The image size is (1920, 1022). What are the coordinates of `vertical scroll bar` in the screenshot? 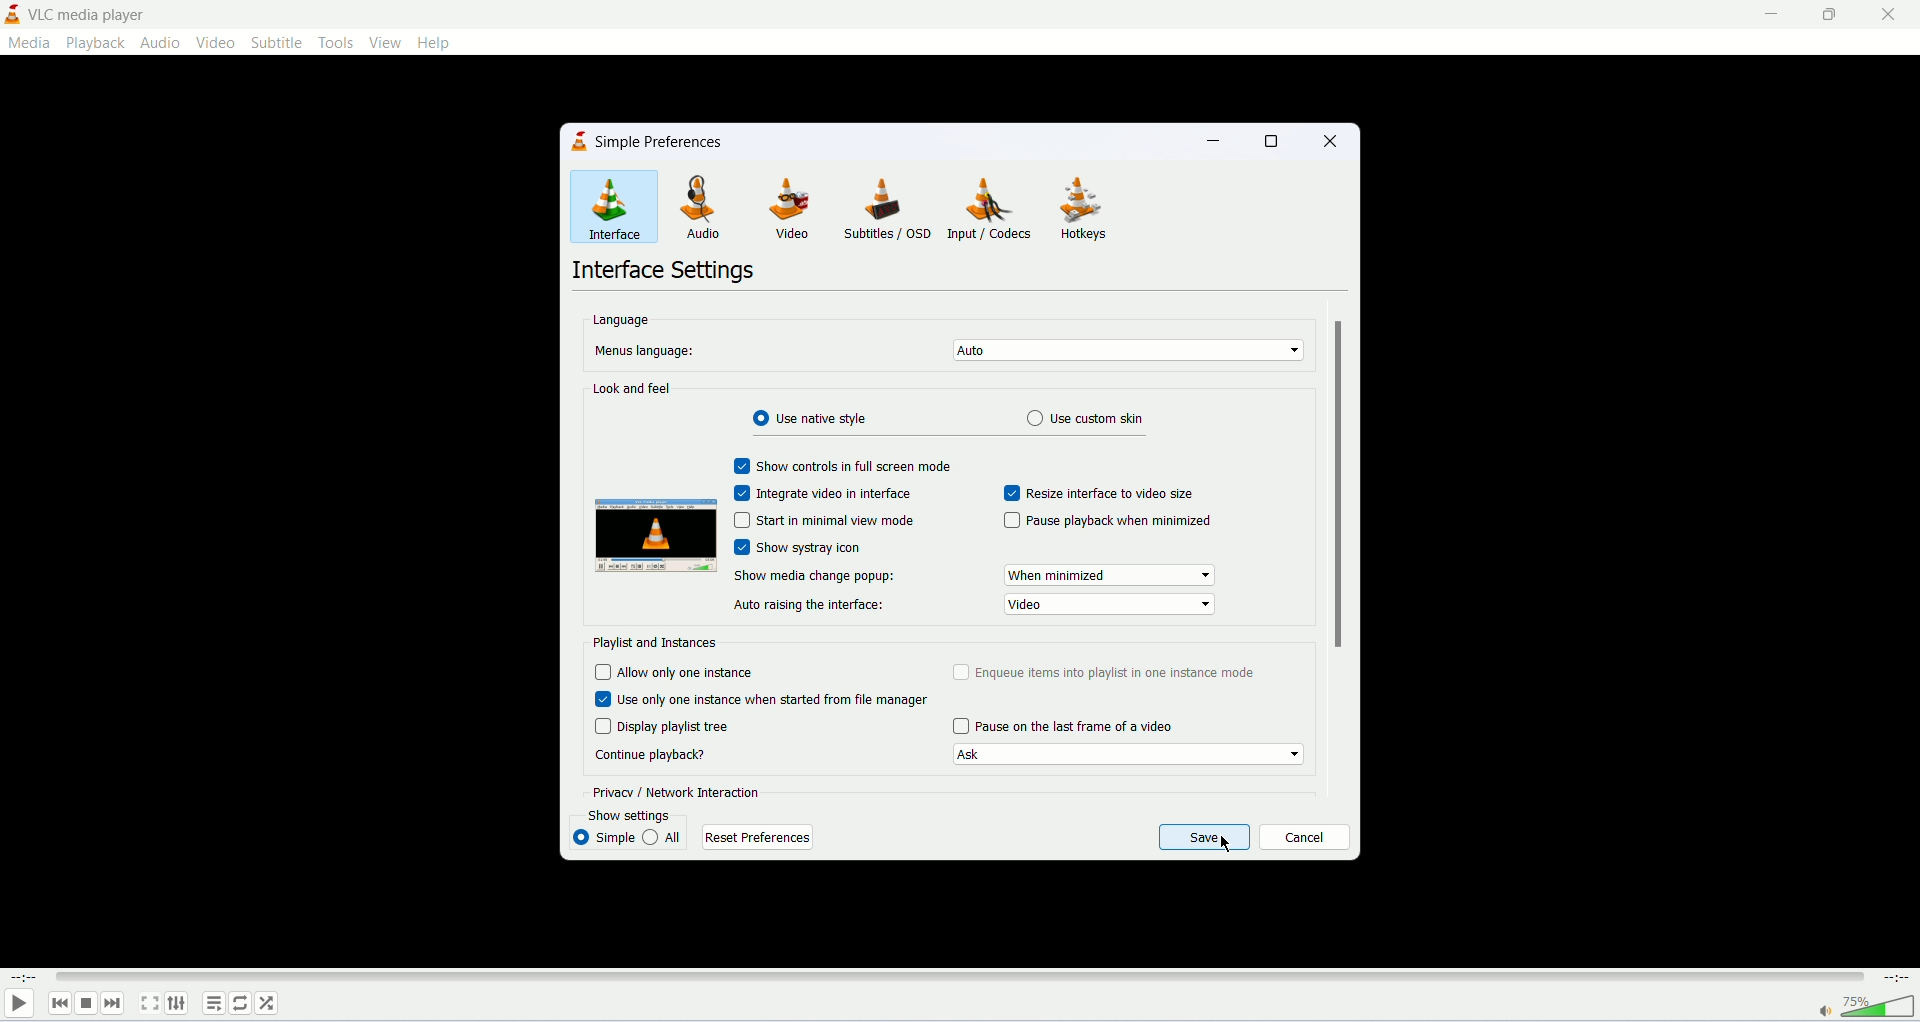 It's located at (1338, 483).